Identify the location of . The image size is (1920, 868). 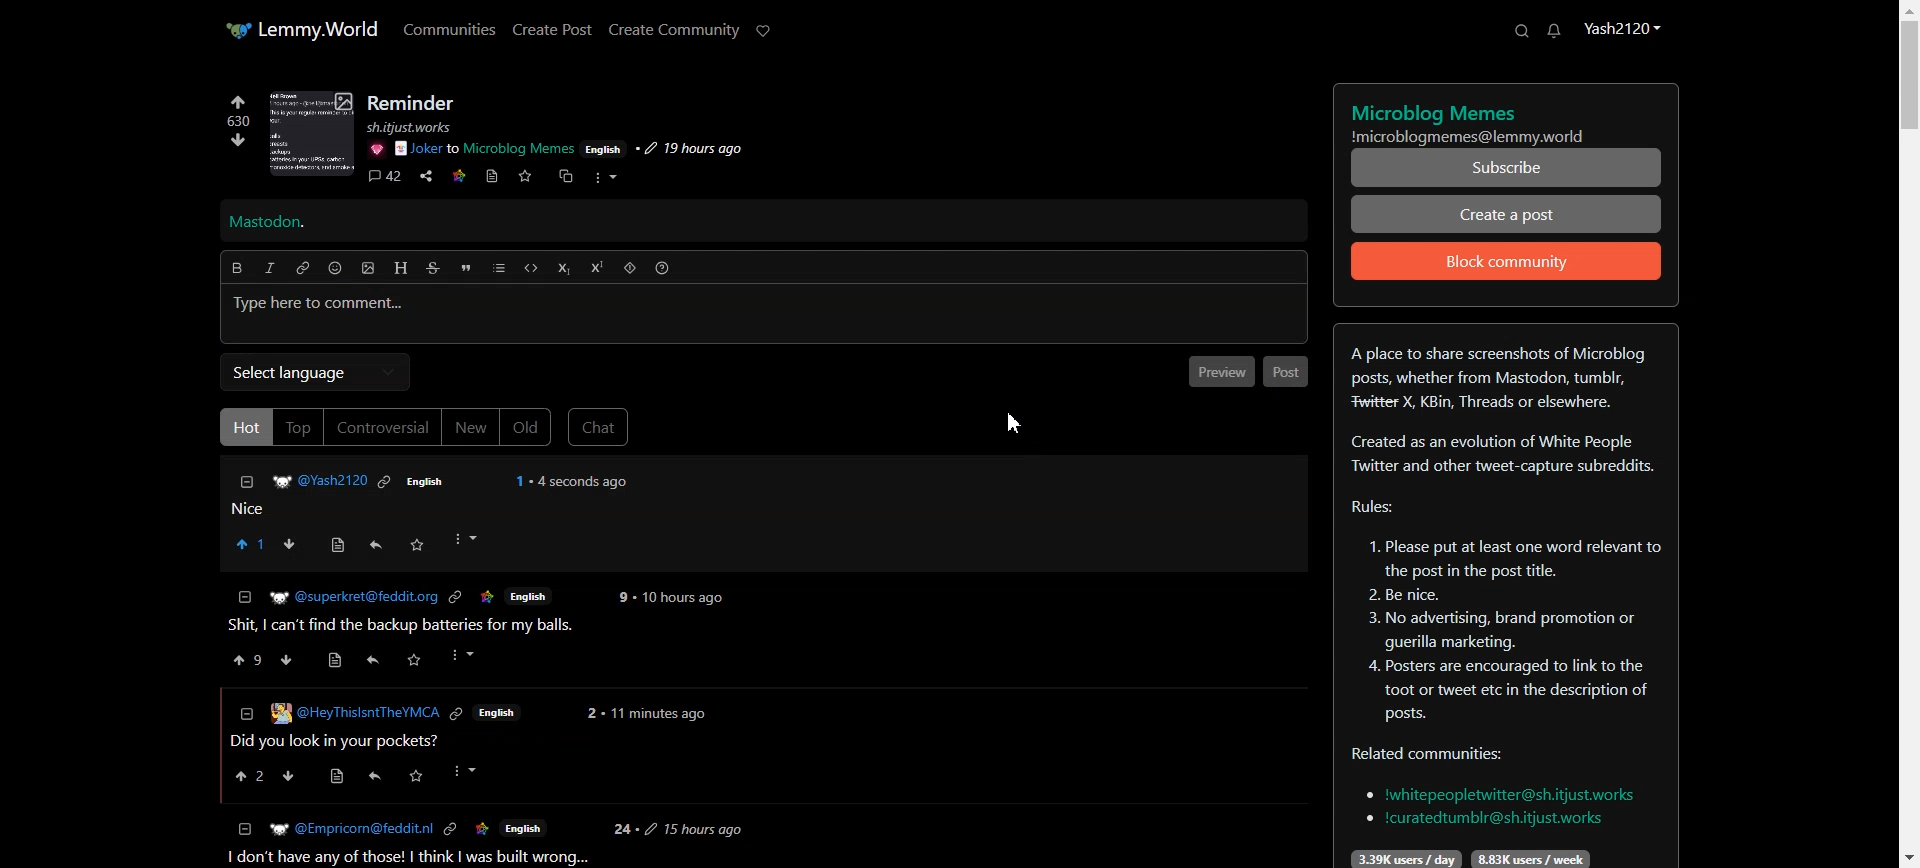
(417, 662).